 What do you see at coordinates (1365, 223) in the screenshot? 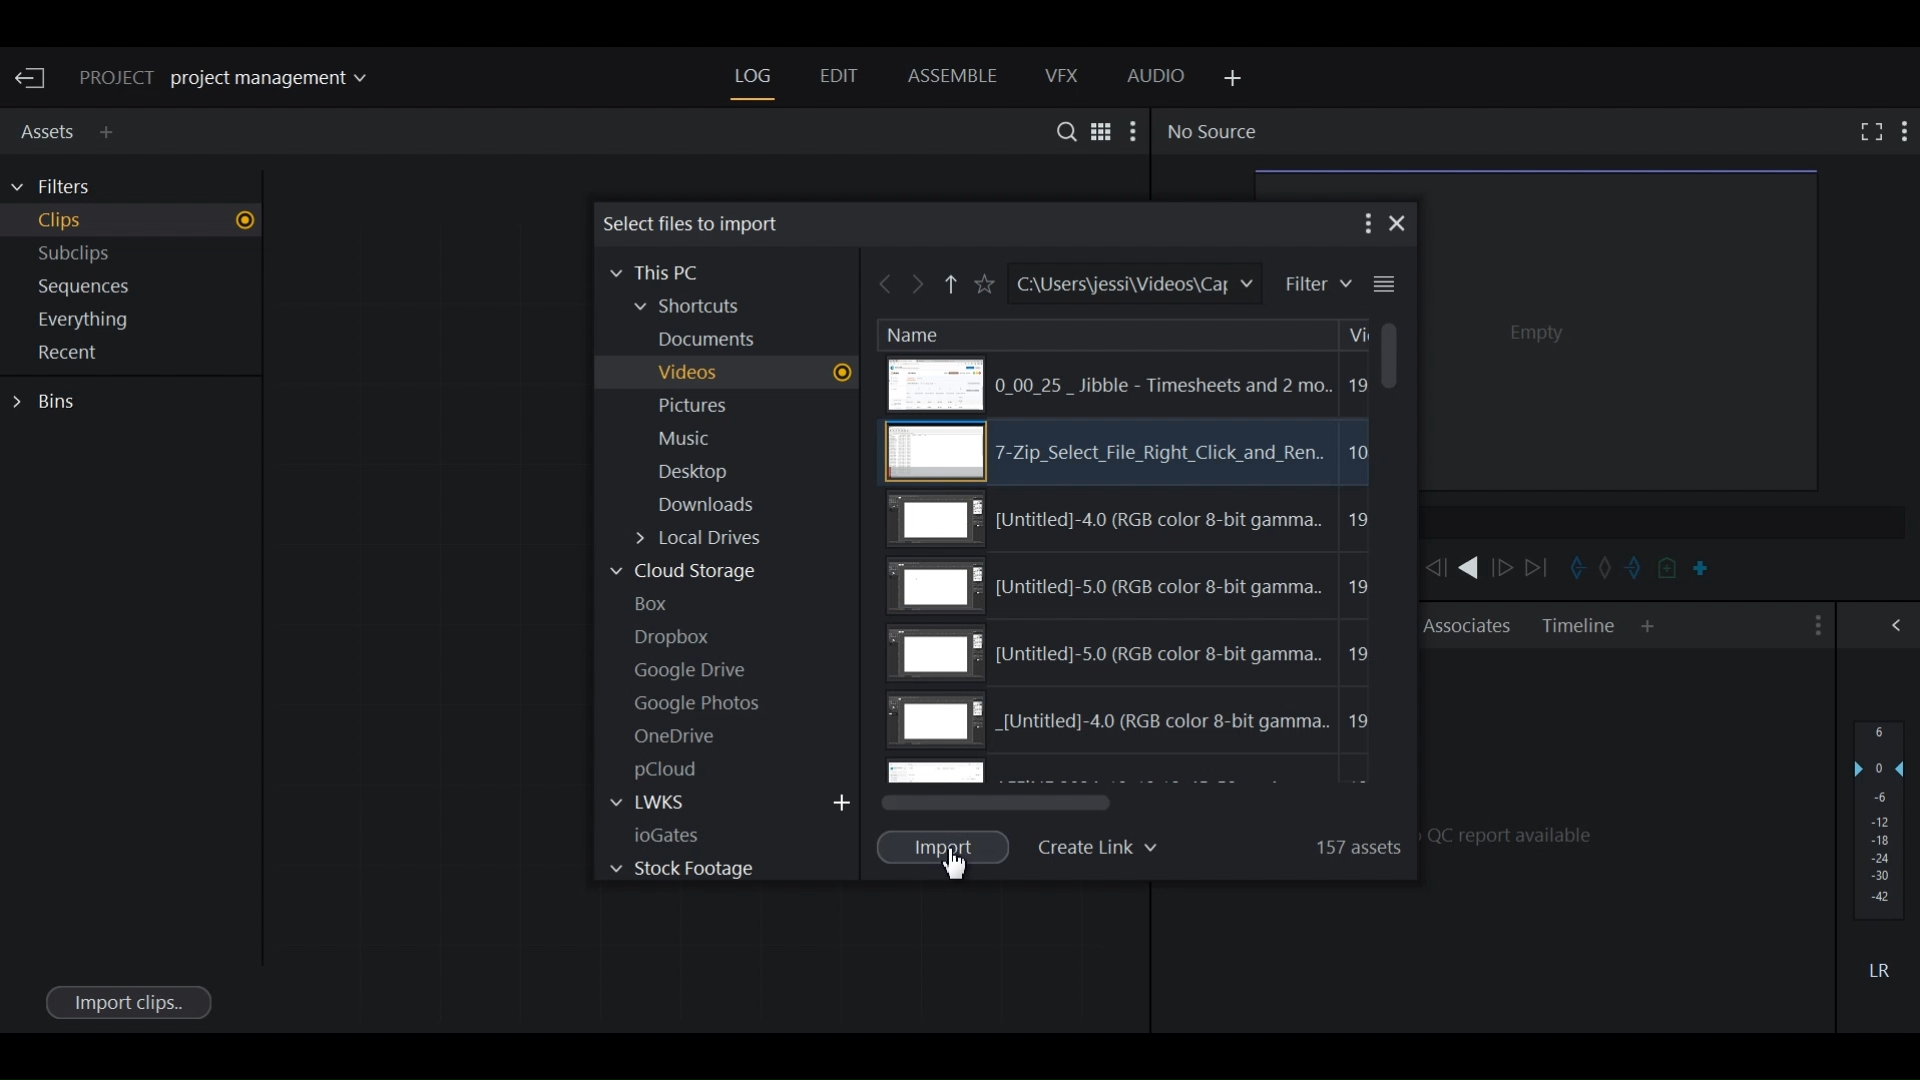
I see `Show settings menu` at bounding box center [1365, 223].